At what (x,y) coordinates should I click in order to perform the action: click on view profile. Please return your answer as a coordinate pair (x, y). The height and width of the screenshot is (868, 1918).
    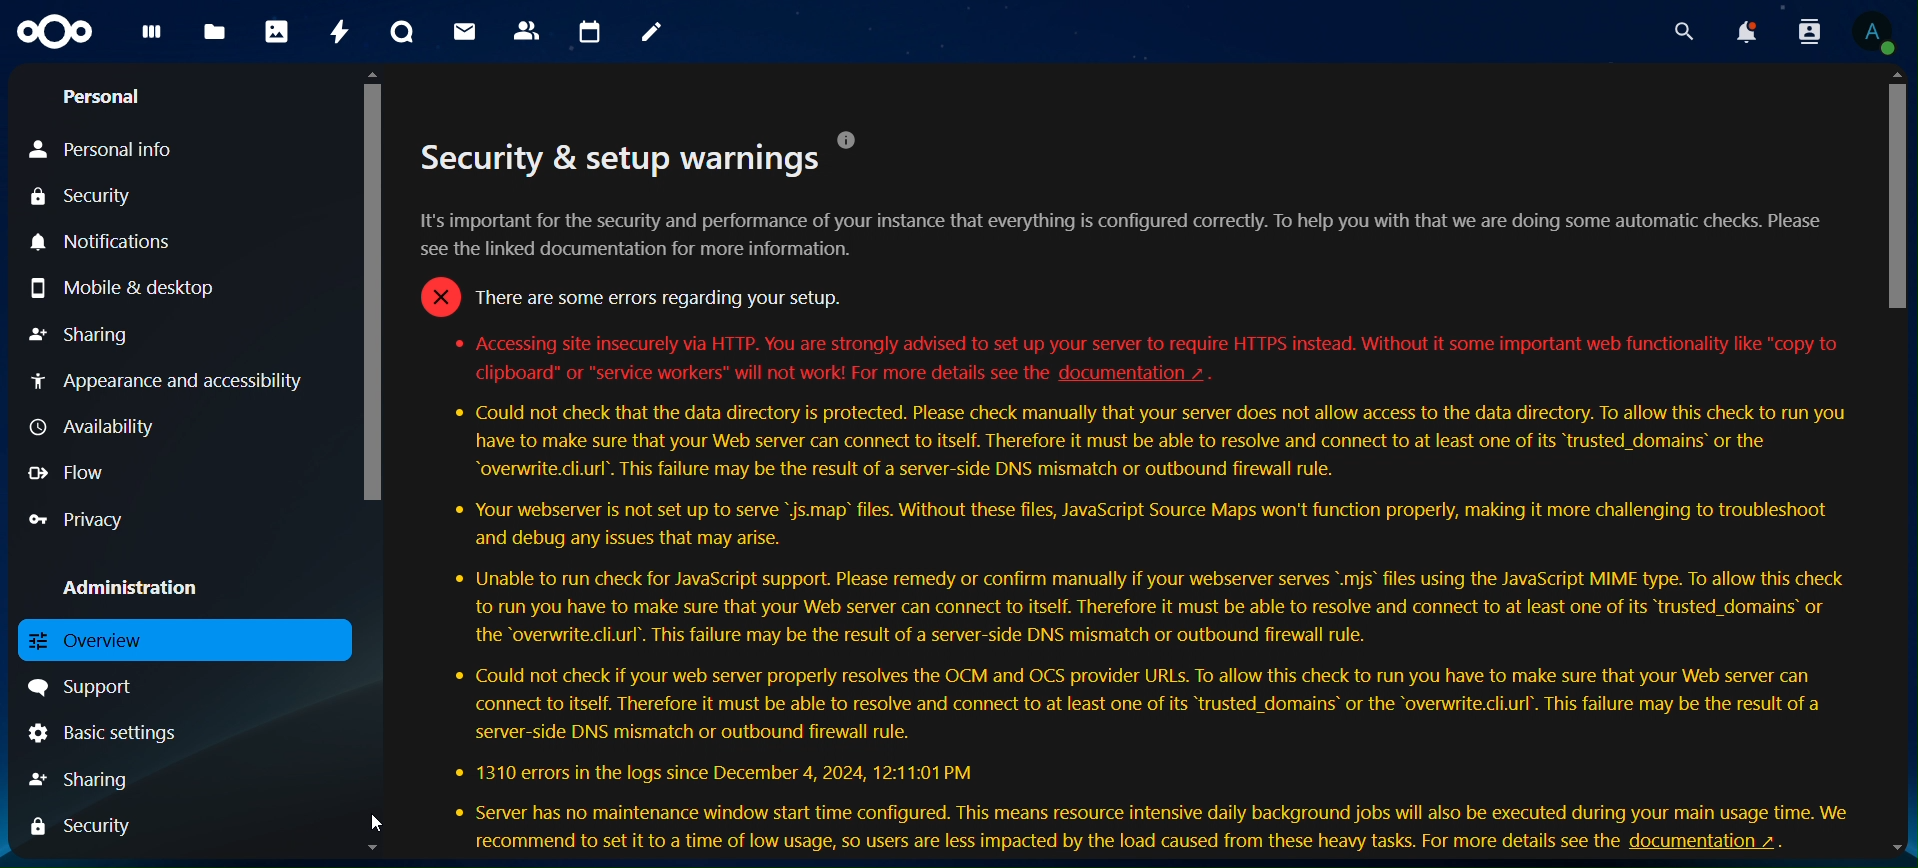
    Looking at the image, I should click on (1872, 34).